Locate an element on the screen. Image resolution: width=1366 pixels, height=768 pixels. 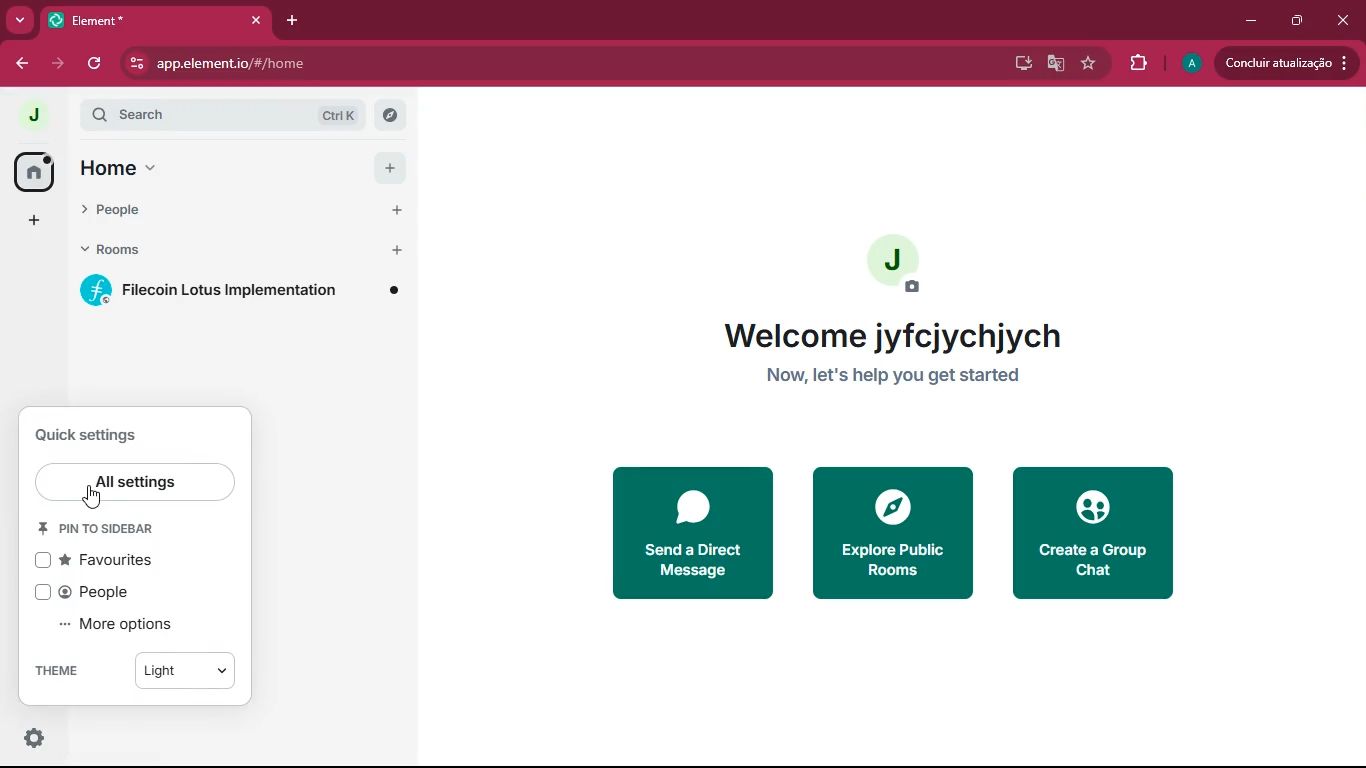
desktop is located at coordinates (1018, 64).